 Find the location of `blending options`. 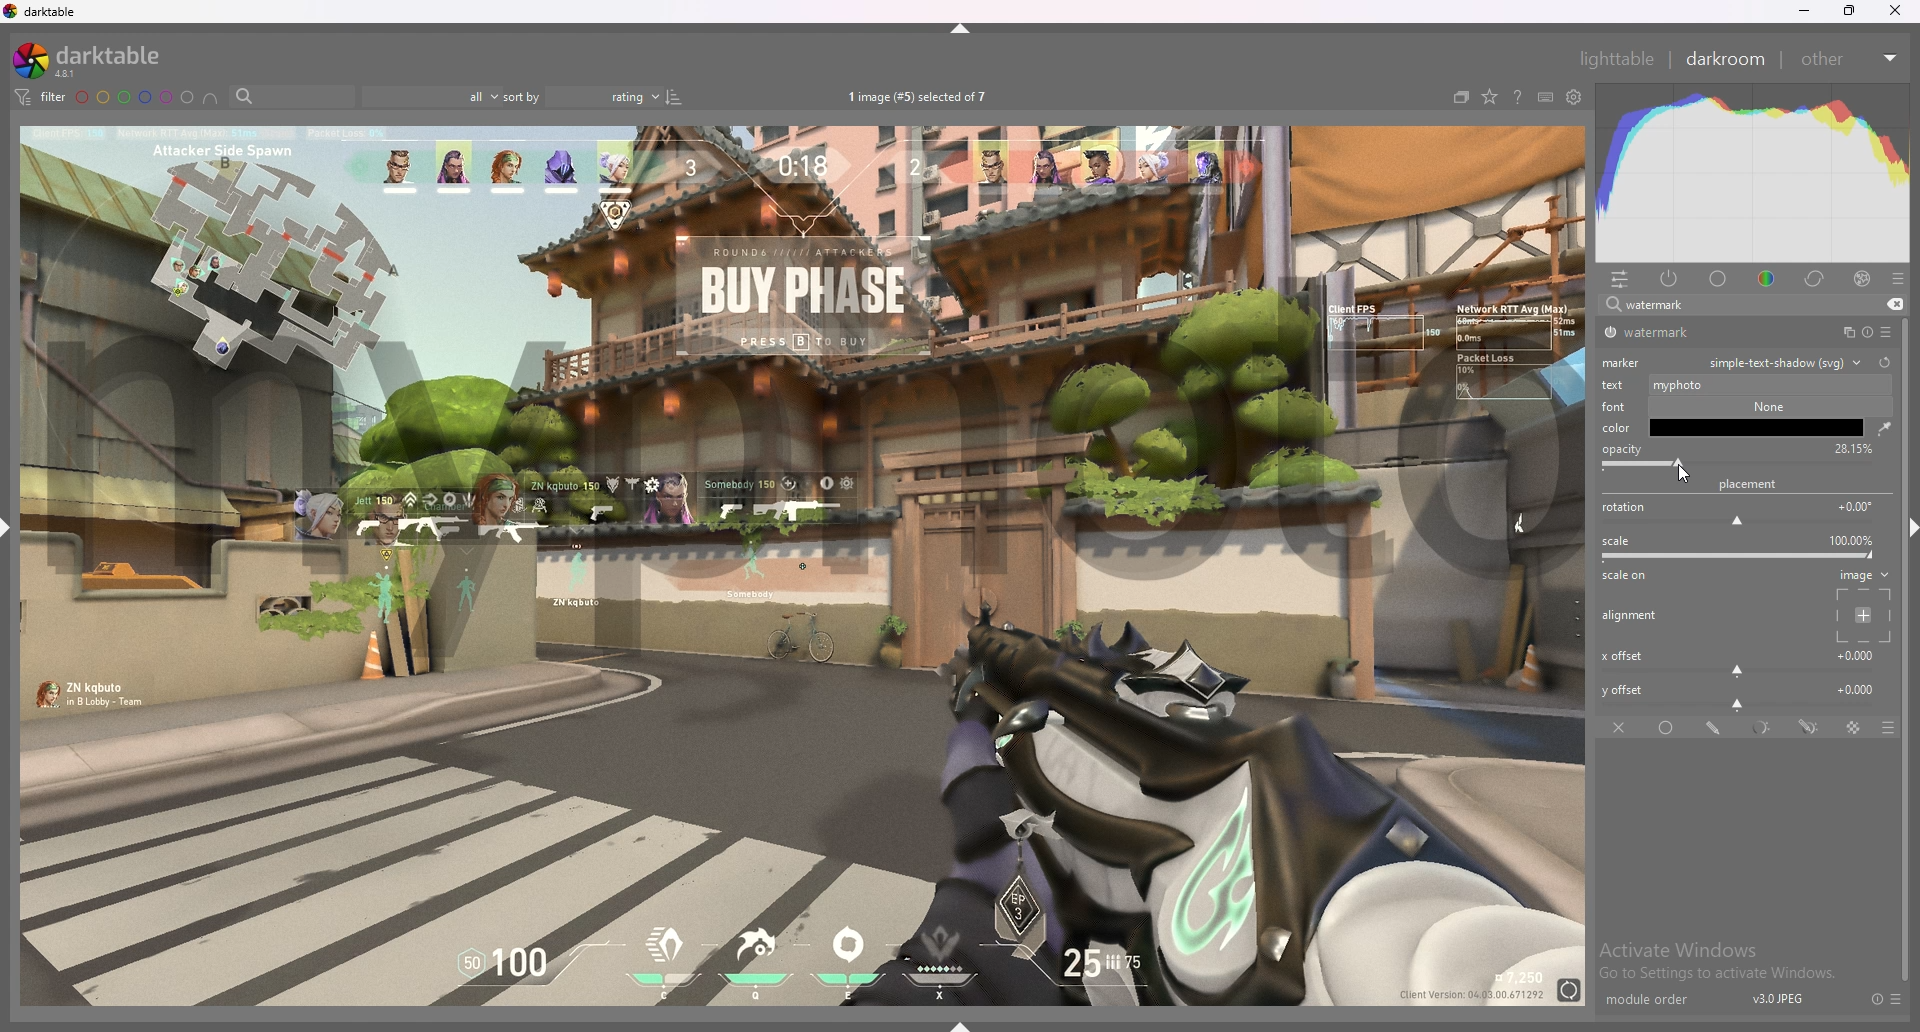

blending options is located at coordinates (1878, 728).